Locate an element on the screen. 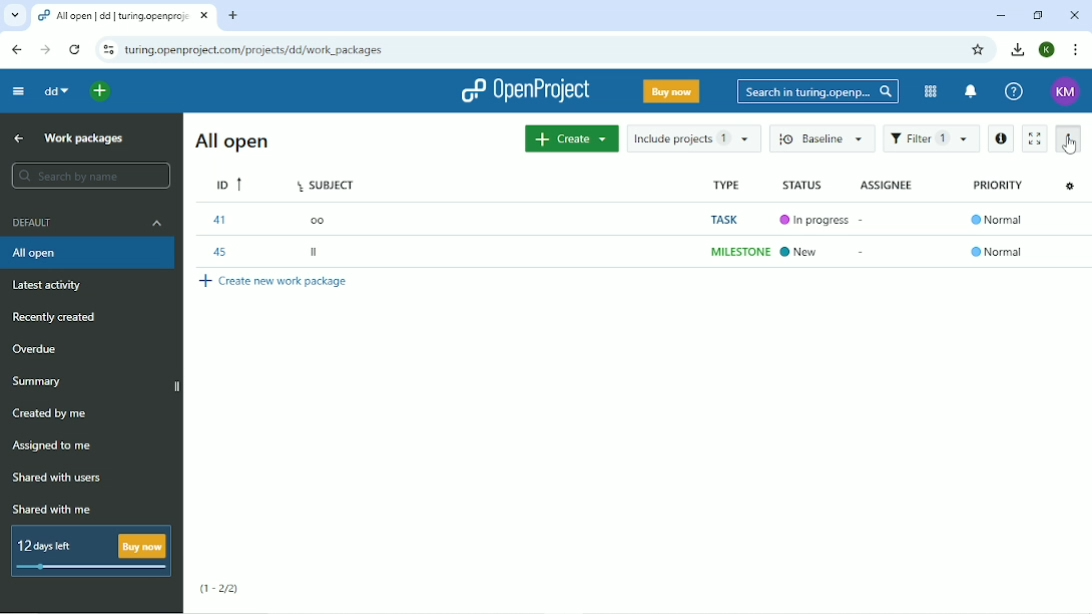 The height and width of the screenshot is (614, 1092). Create new work package is located at coordinates (276, 282).